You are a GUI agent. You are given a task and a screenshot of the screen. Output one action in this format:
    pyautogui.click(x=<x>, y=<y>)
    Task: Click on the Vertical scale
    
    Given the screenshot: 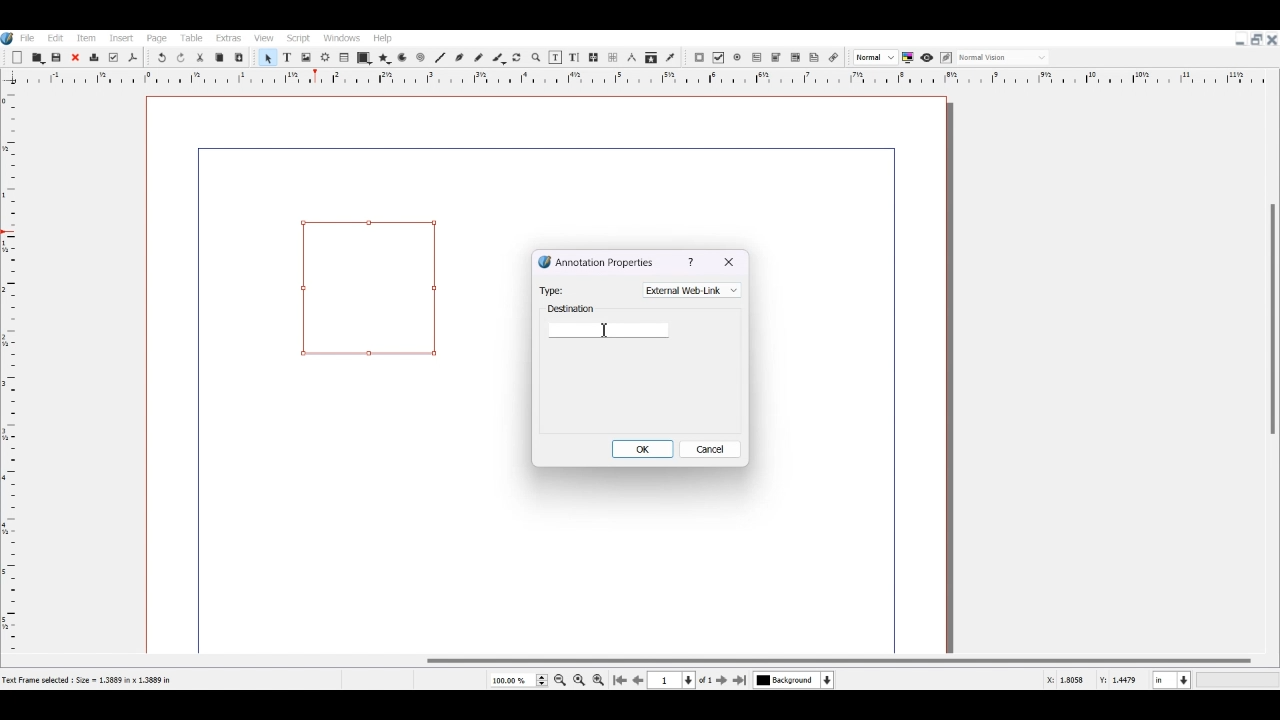 What is the action you would take?
    pyautogui.click(x=628, y=79)
    